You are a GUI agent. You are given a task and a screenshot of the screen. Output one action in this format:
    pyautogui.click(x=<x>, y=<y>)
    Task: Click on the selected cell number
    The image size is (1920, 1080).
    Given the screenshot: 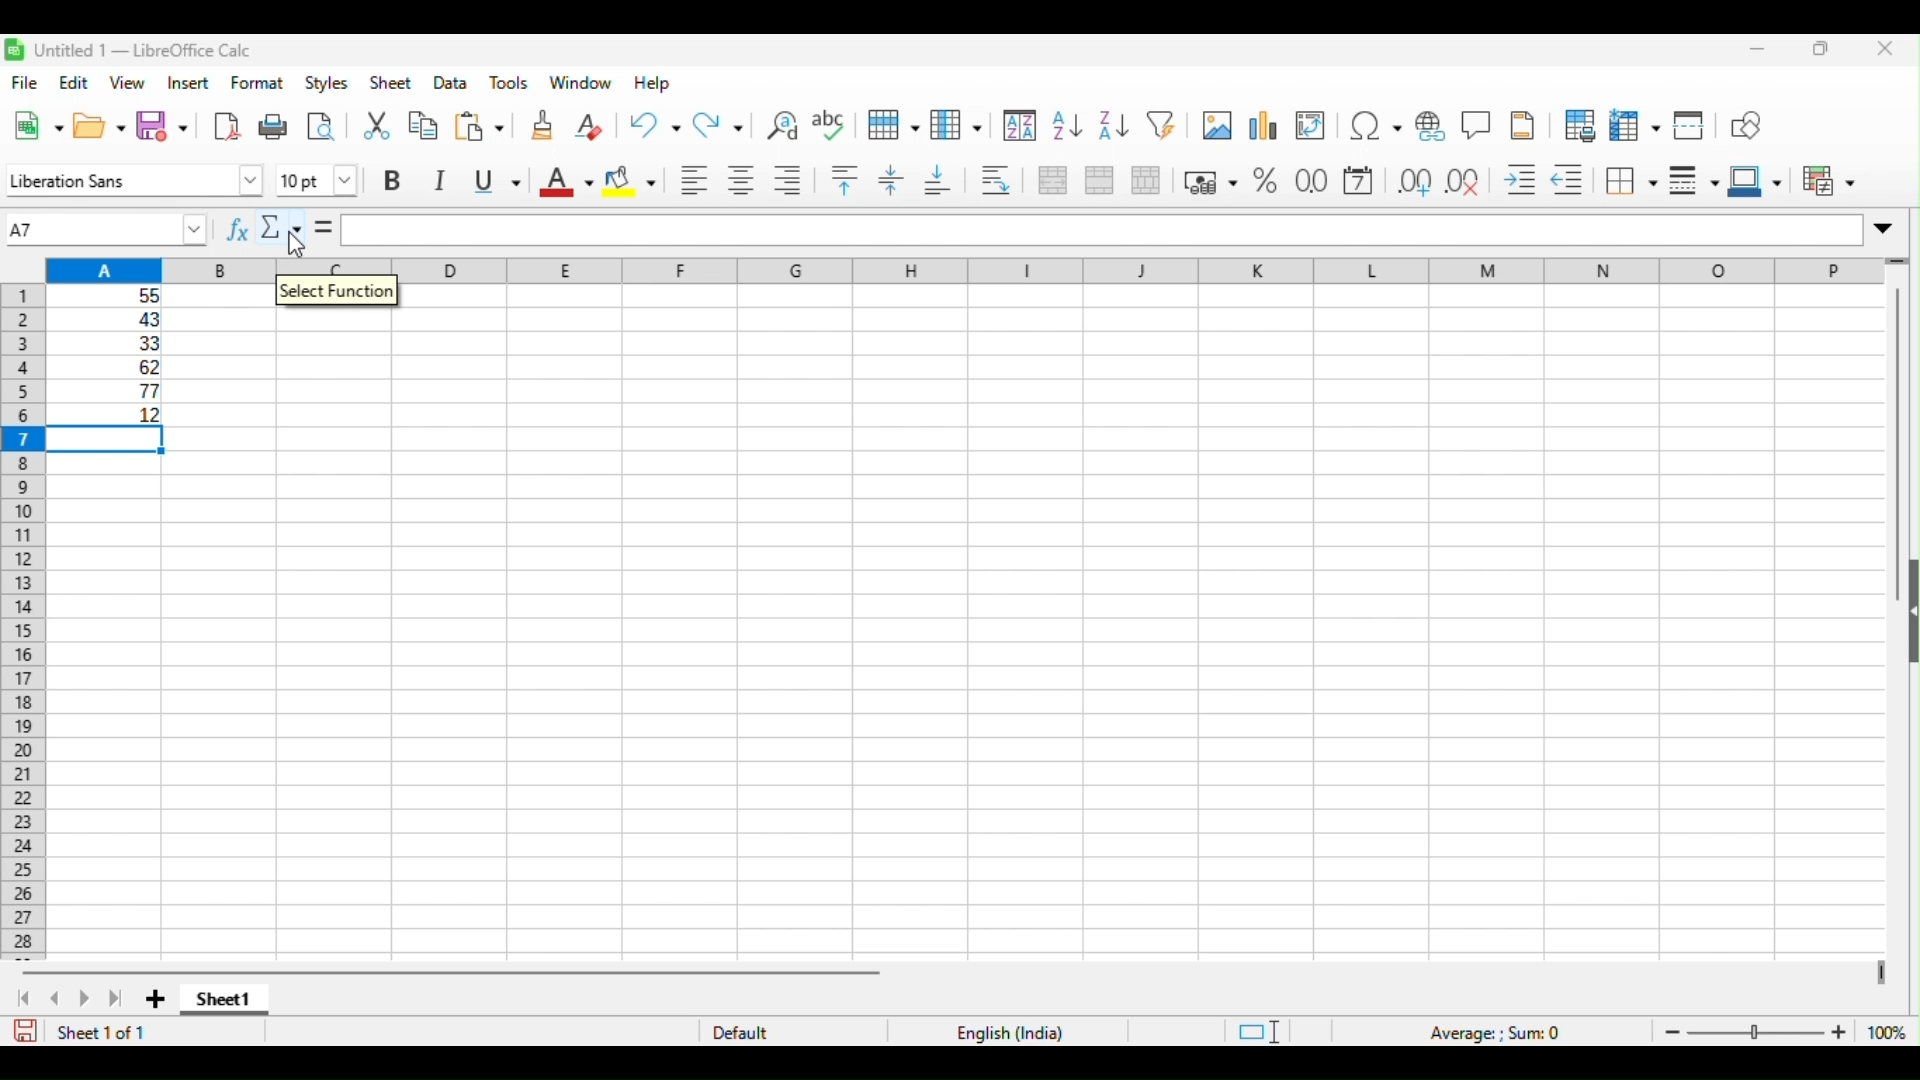 What is the action you would take?
    pyautogui.click(x=89, y=229)
    